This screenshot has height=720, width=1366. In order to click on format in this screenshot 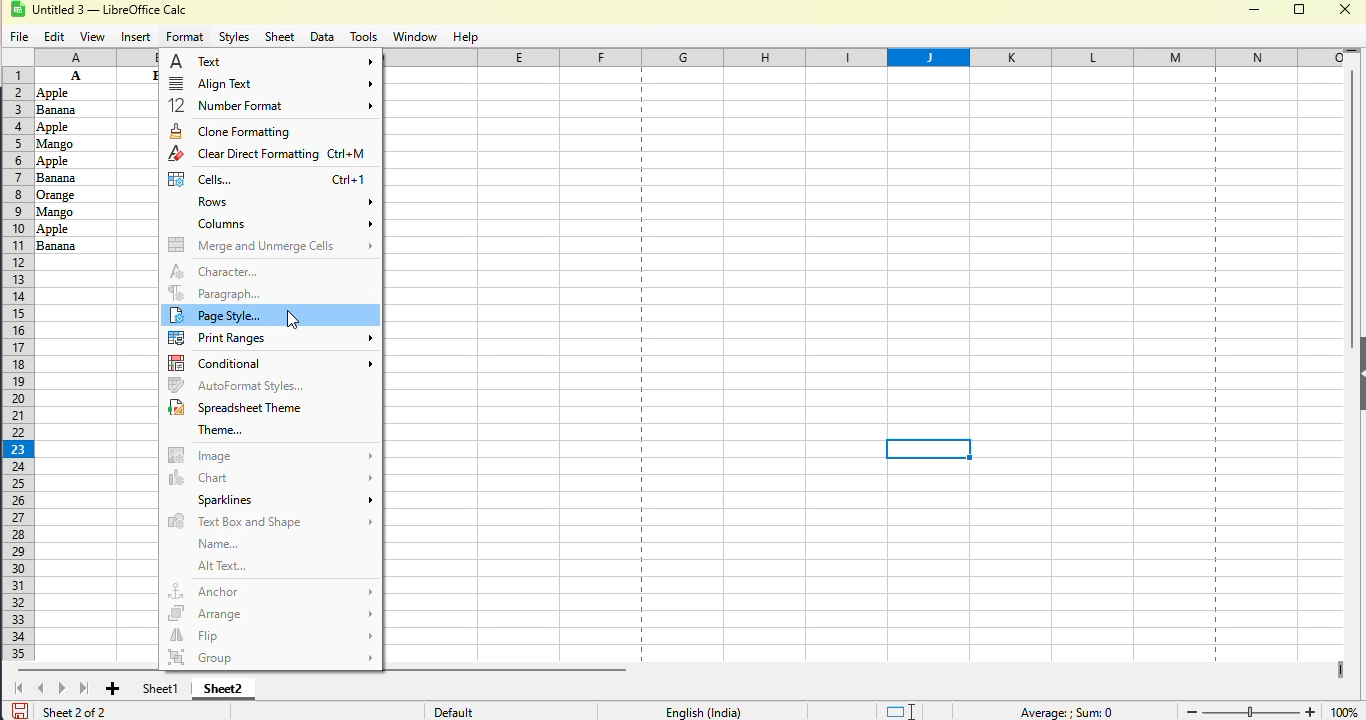, I will do `click(185, 37)`.